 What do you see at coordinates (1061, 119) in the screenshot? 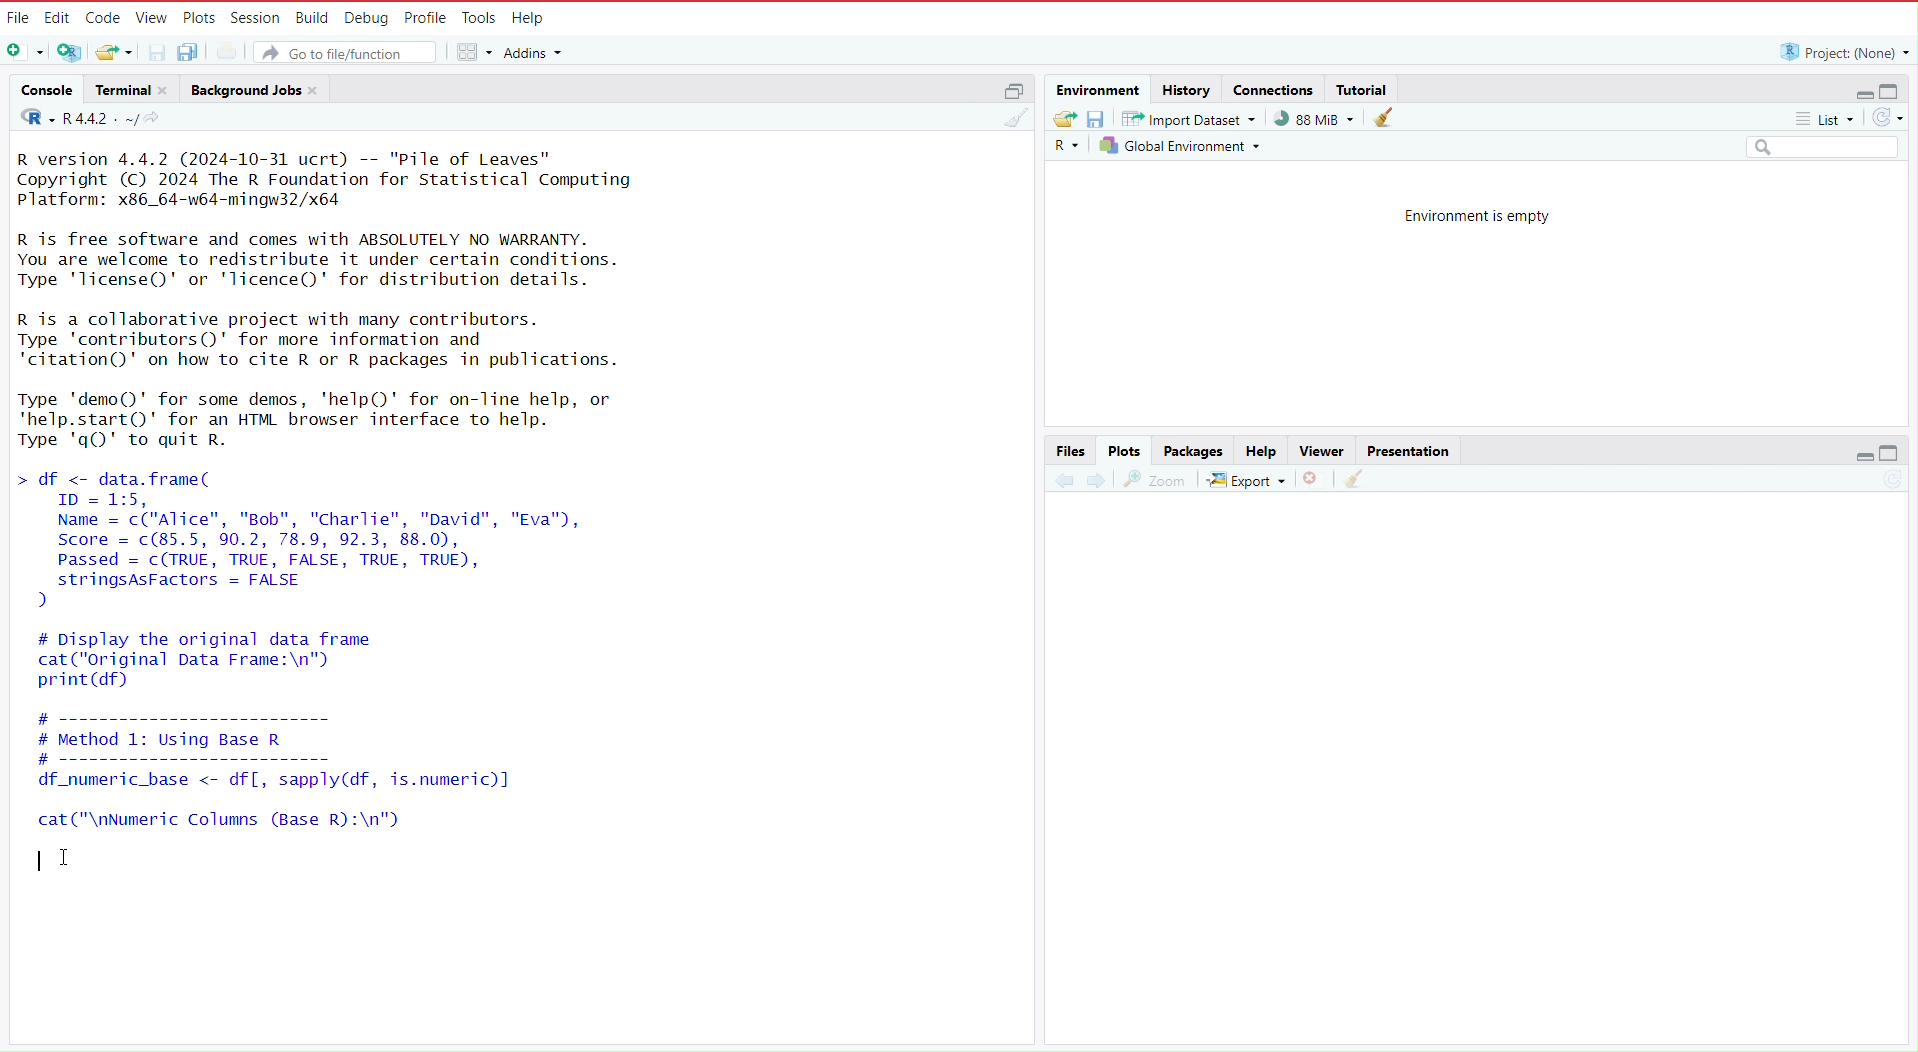
I see `Load workspace` at bounding box center [1061, 119].